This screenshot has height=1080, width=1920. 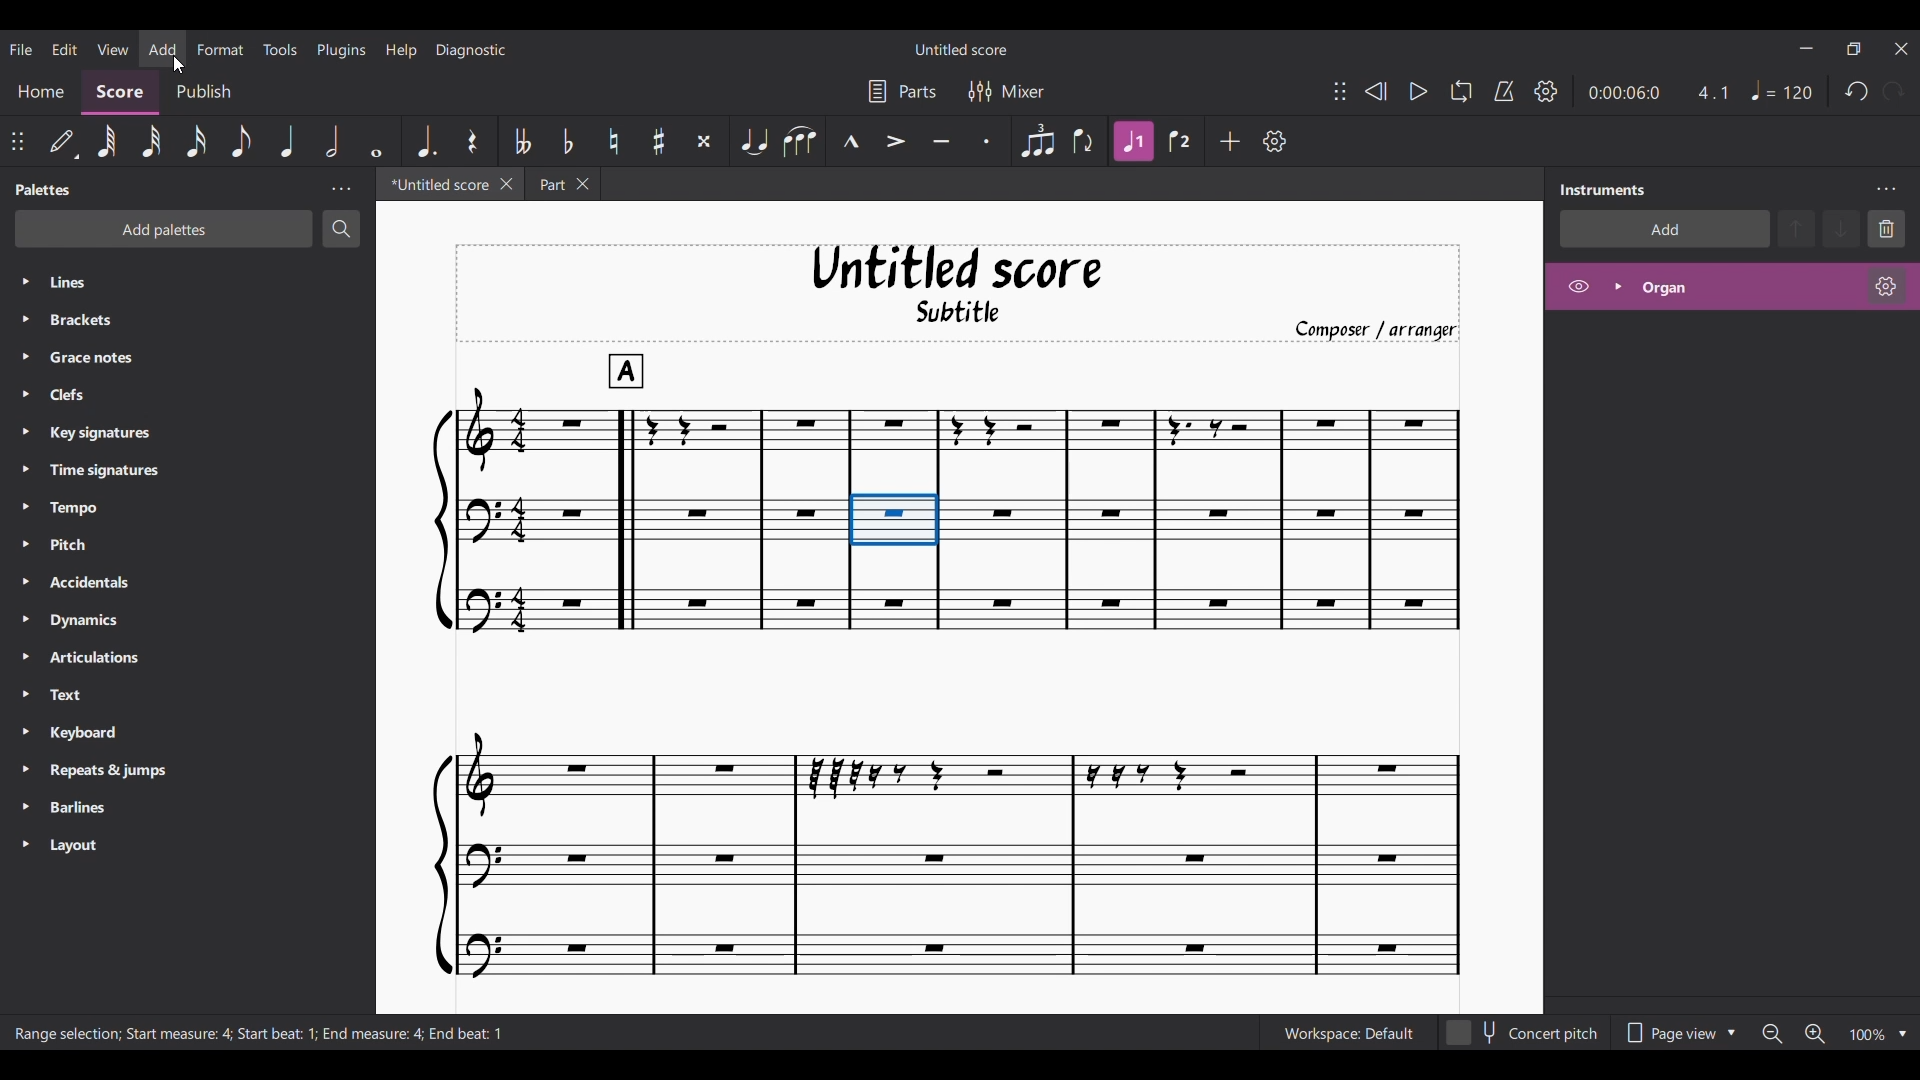 I want to click on 16th note, so click(x=197, y=141).